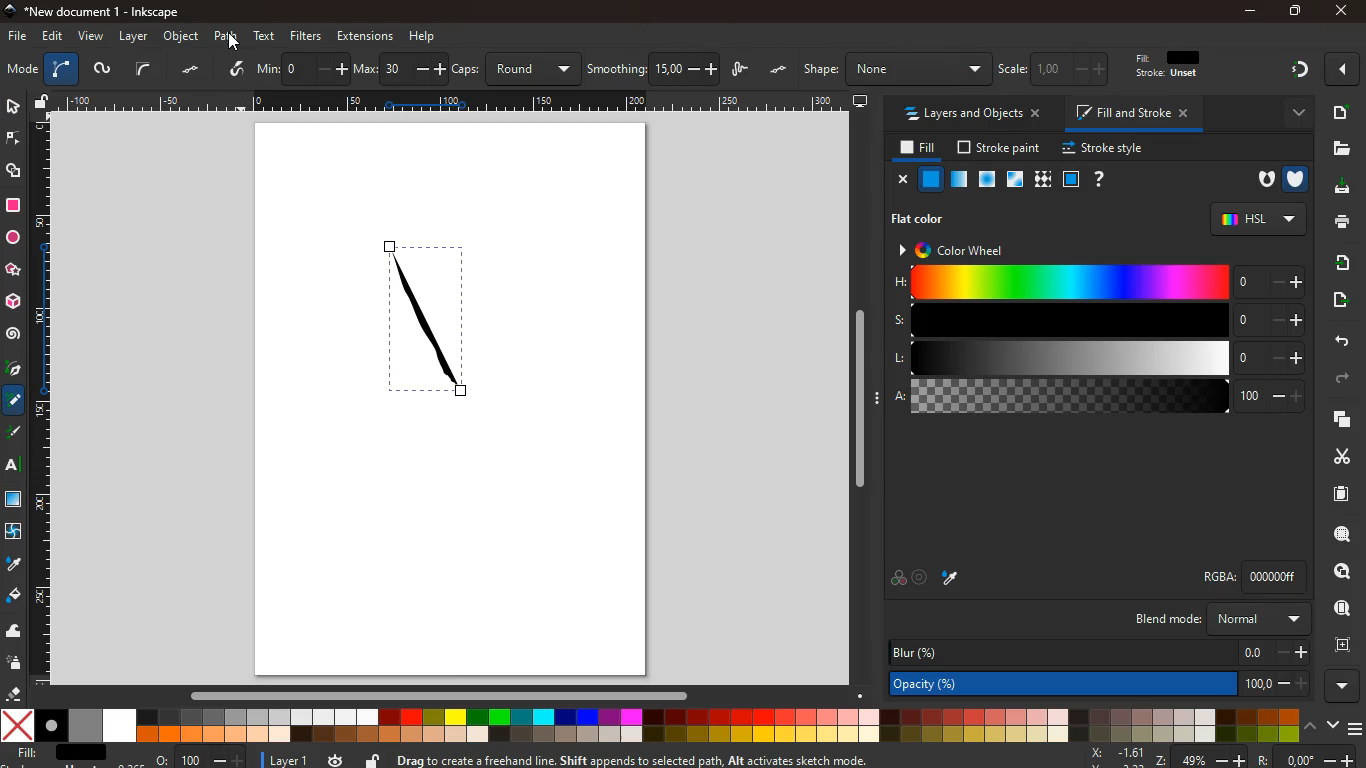 This screenshot has width=1366, height=768. Describe the element at coordinates (958, 181) in the screenshot. I see `glass` at that location.